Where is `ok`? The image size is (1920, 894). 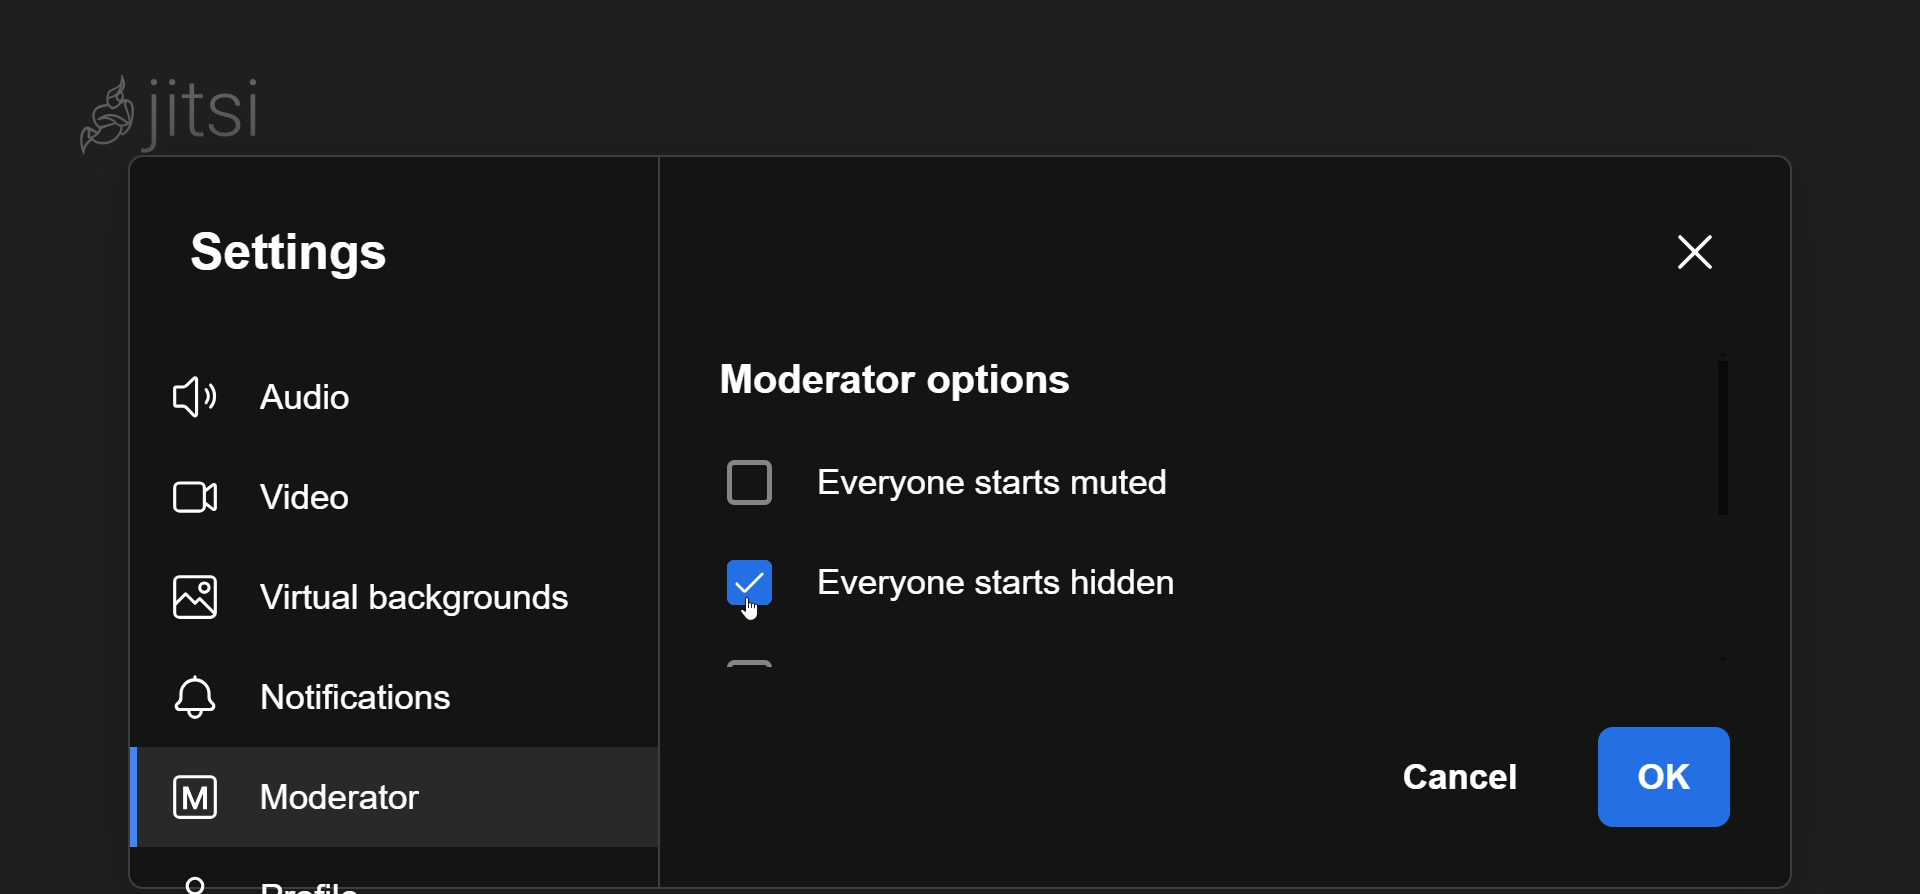
ok is located at coordinates (1664, 773).